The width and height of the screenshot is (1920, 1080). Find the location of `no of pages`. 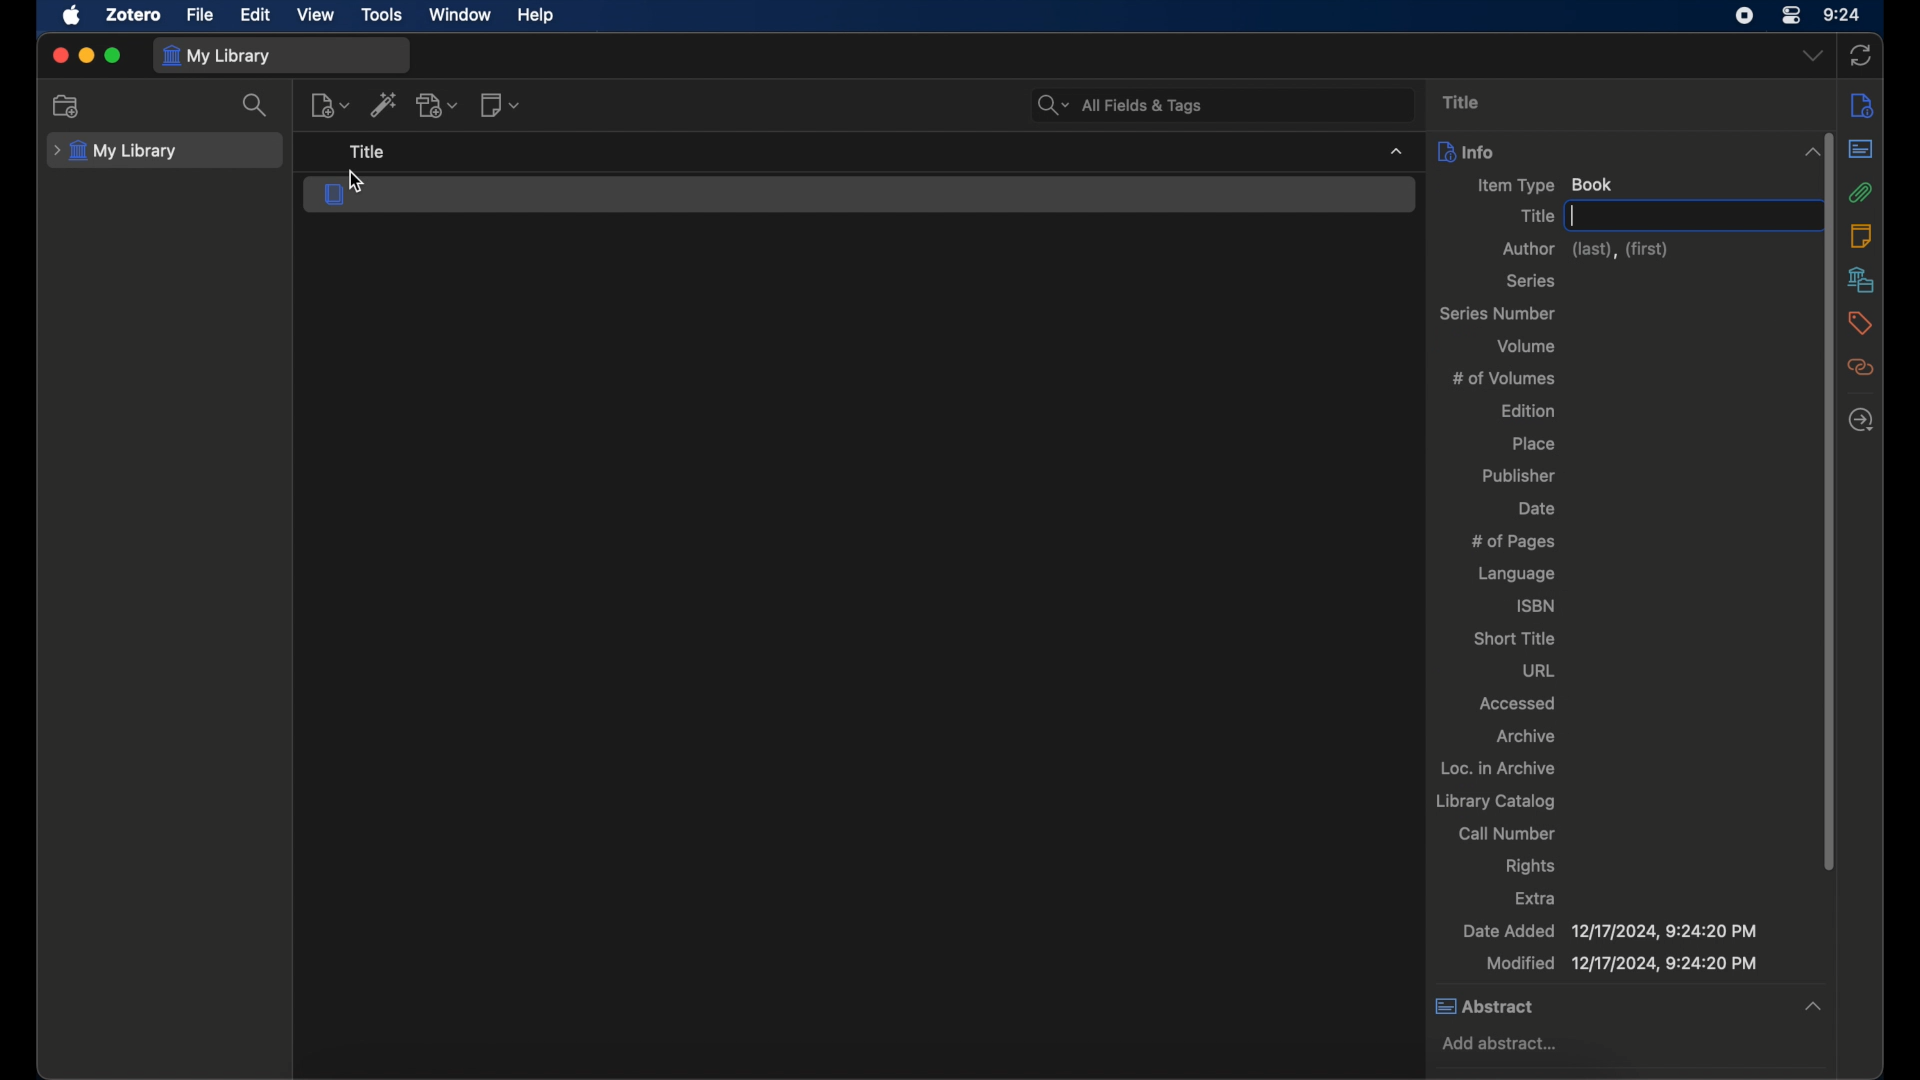

no of pages is located at coordinates (1518, 542).